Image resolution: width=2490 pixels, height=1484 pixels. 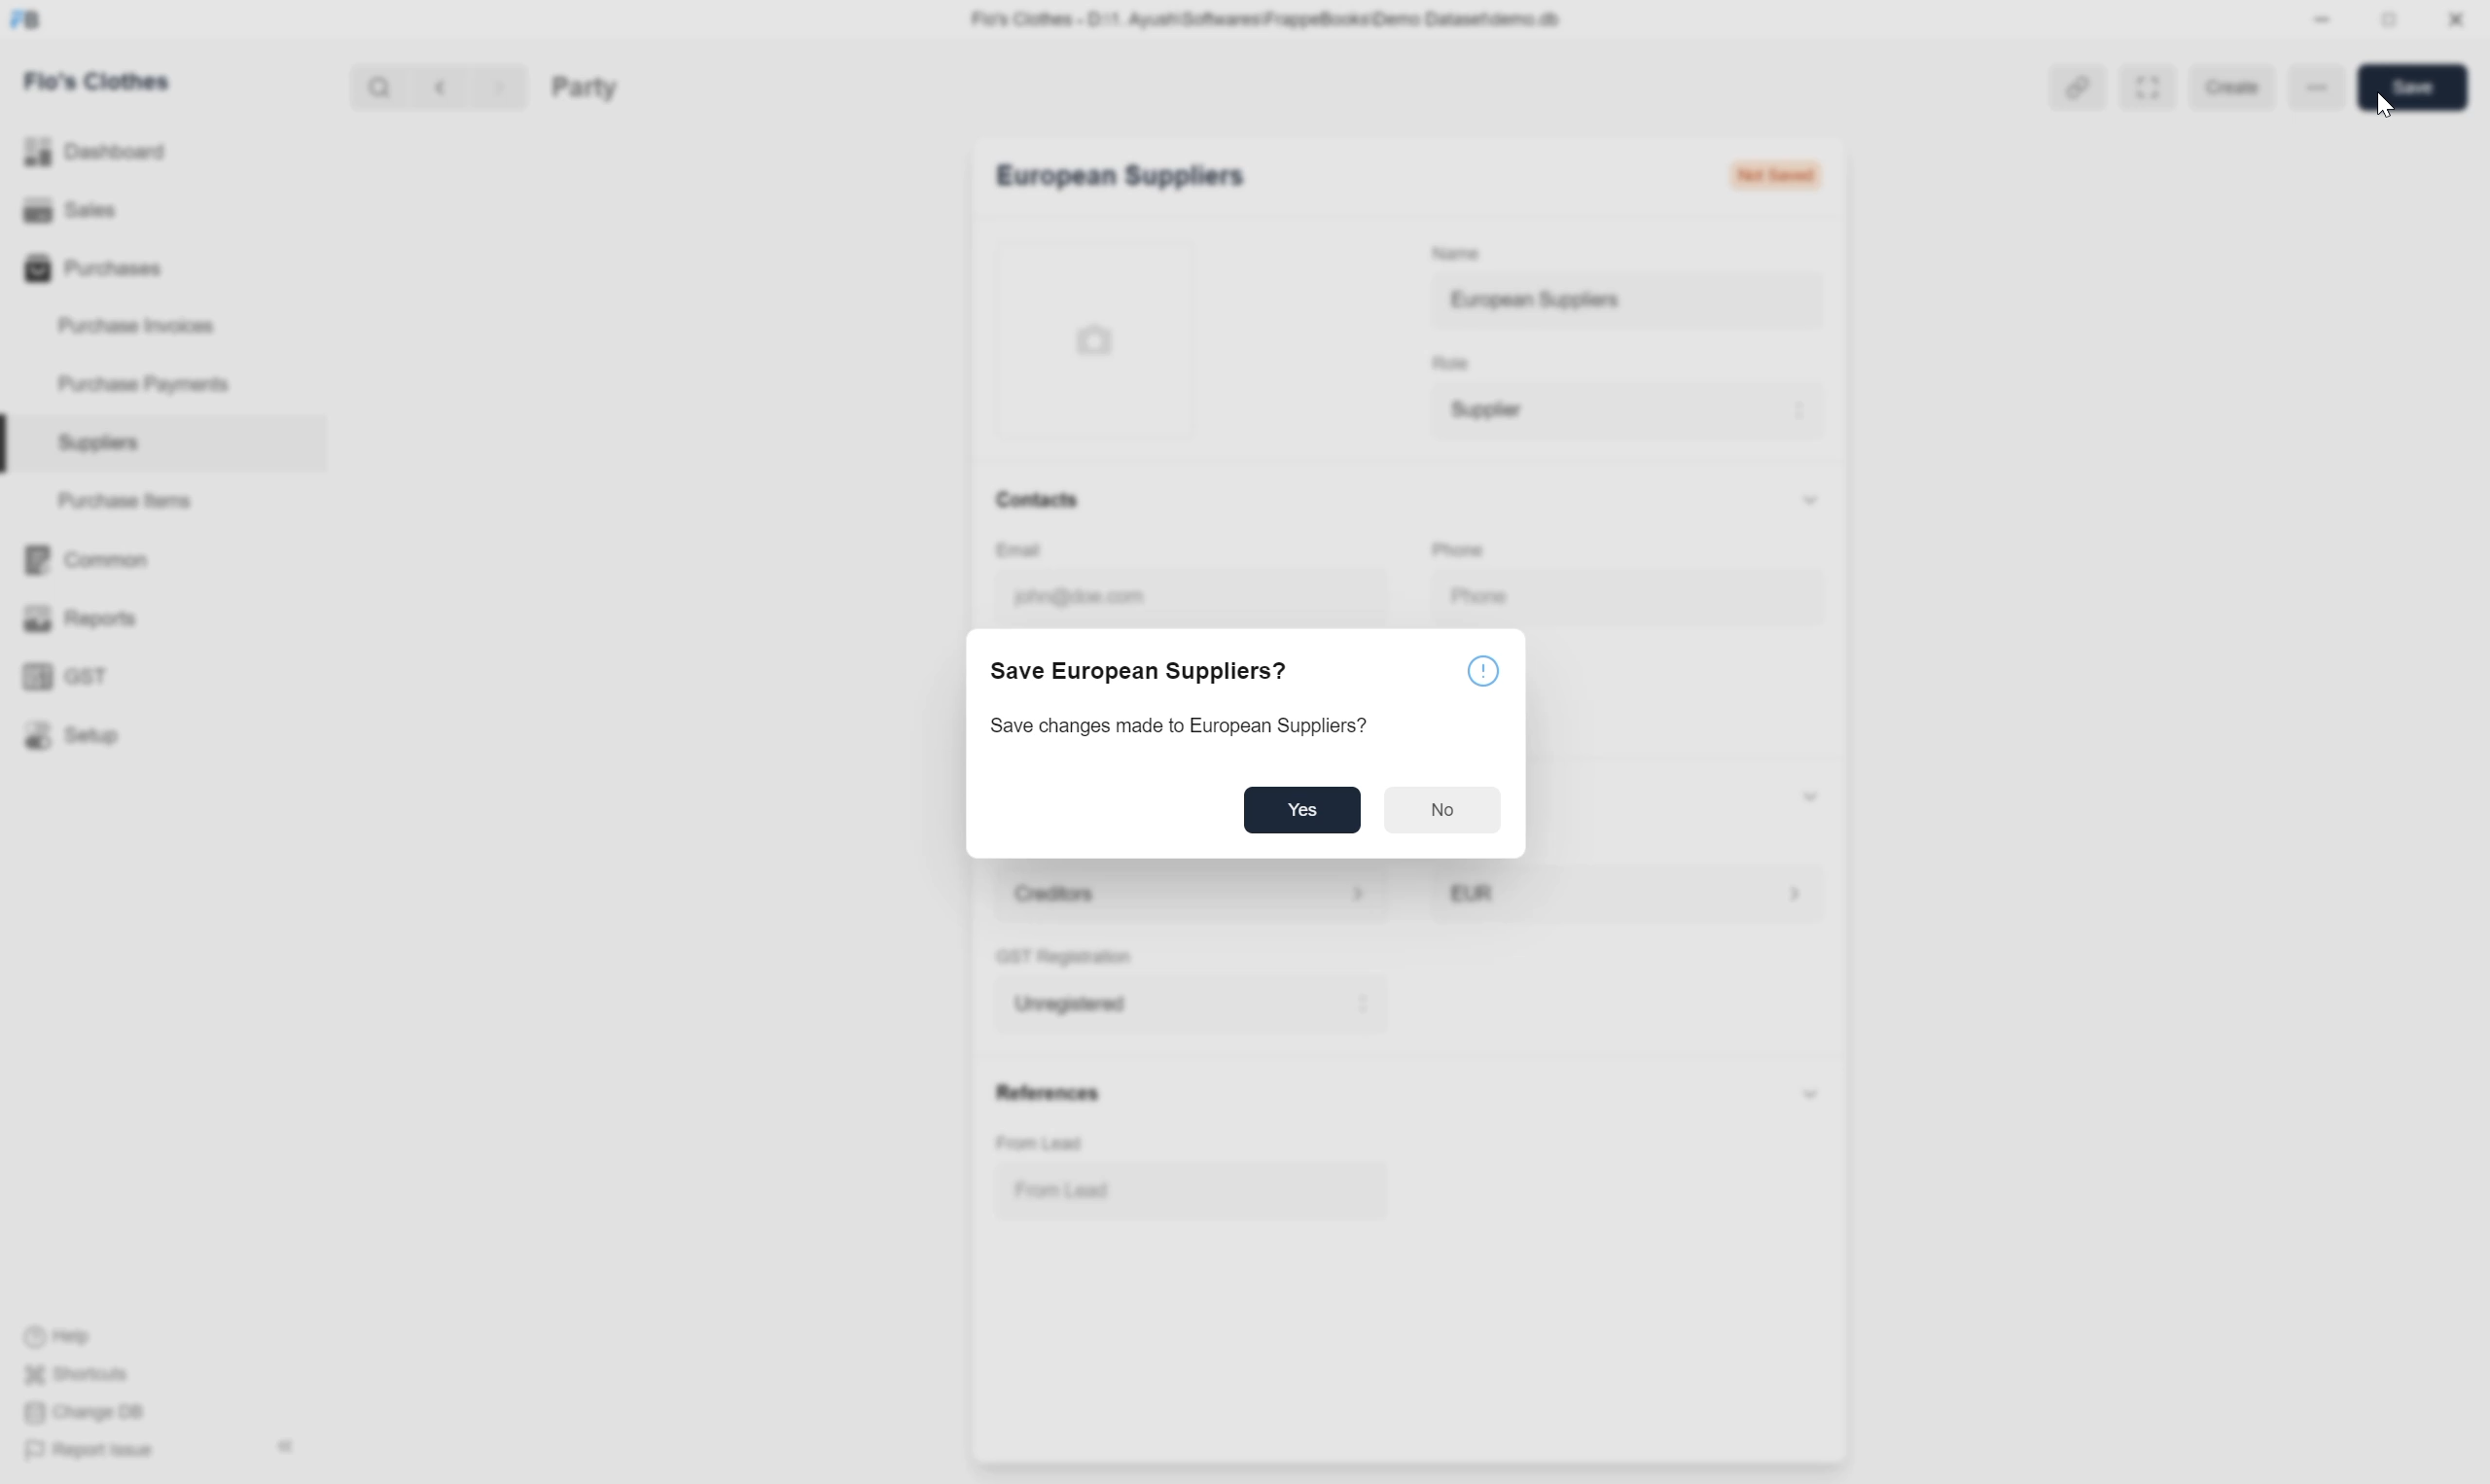 What do you see at coordinates (2317, 19) in the screenshot?
I see `minimise` at bounding box center [2317, 19].